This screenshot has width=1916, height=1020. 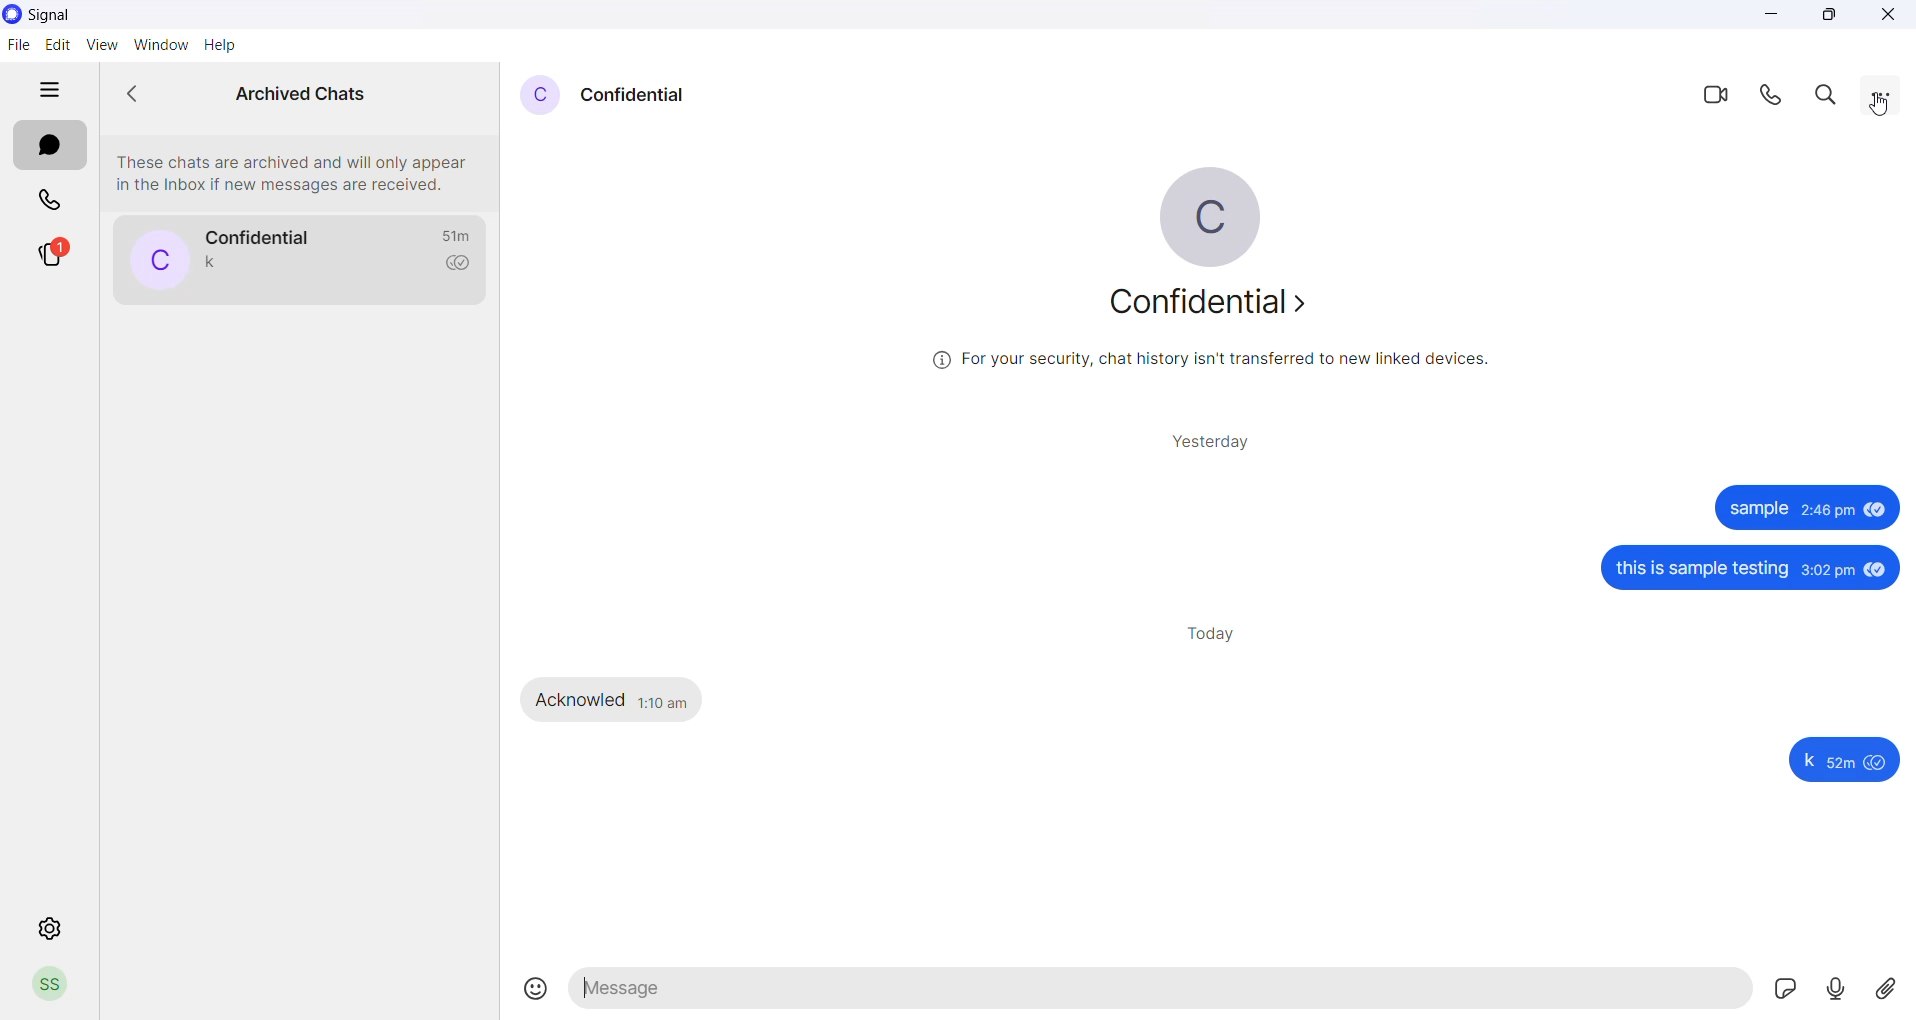 What do you see at coordinates (209, 264) in the screenshot?
I see `last message` at bounding box center [209, 264].